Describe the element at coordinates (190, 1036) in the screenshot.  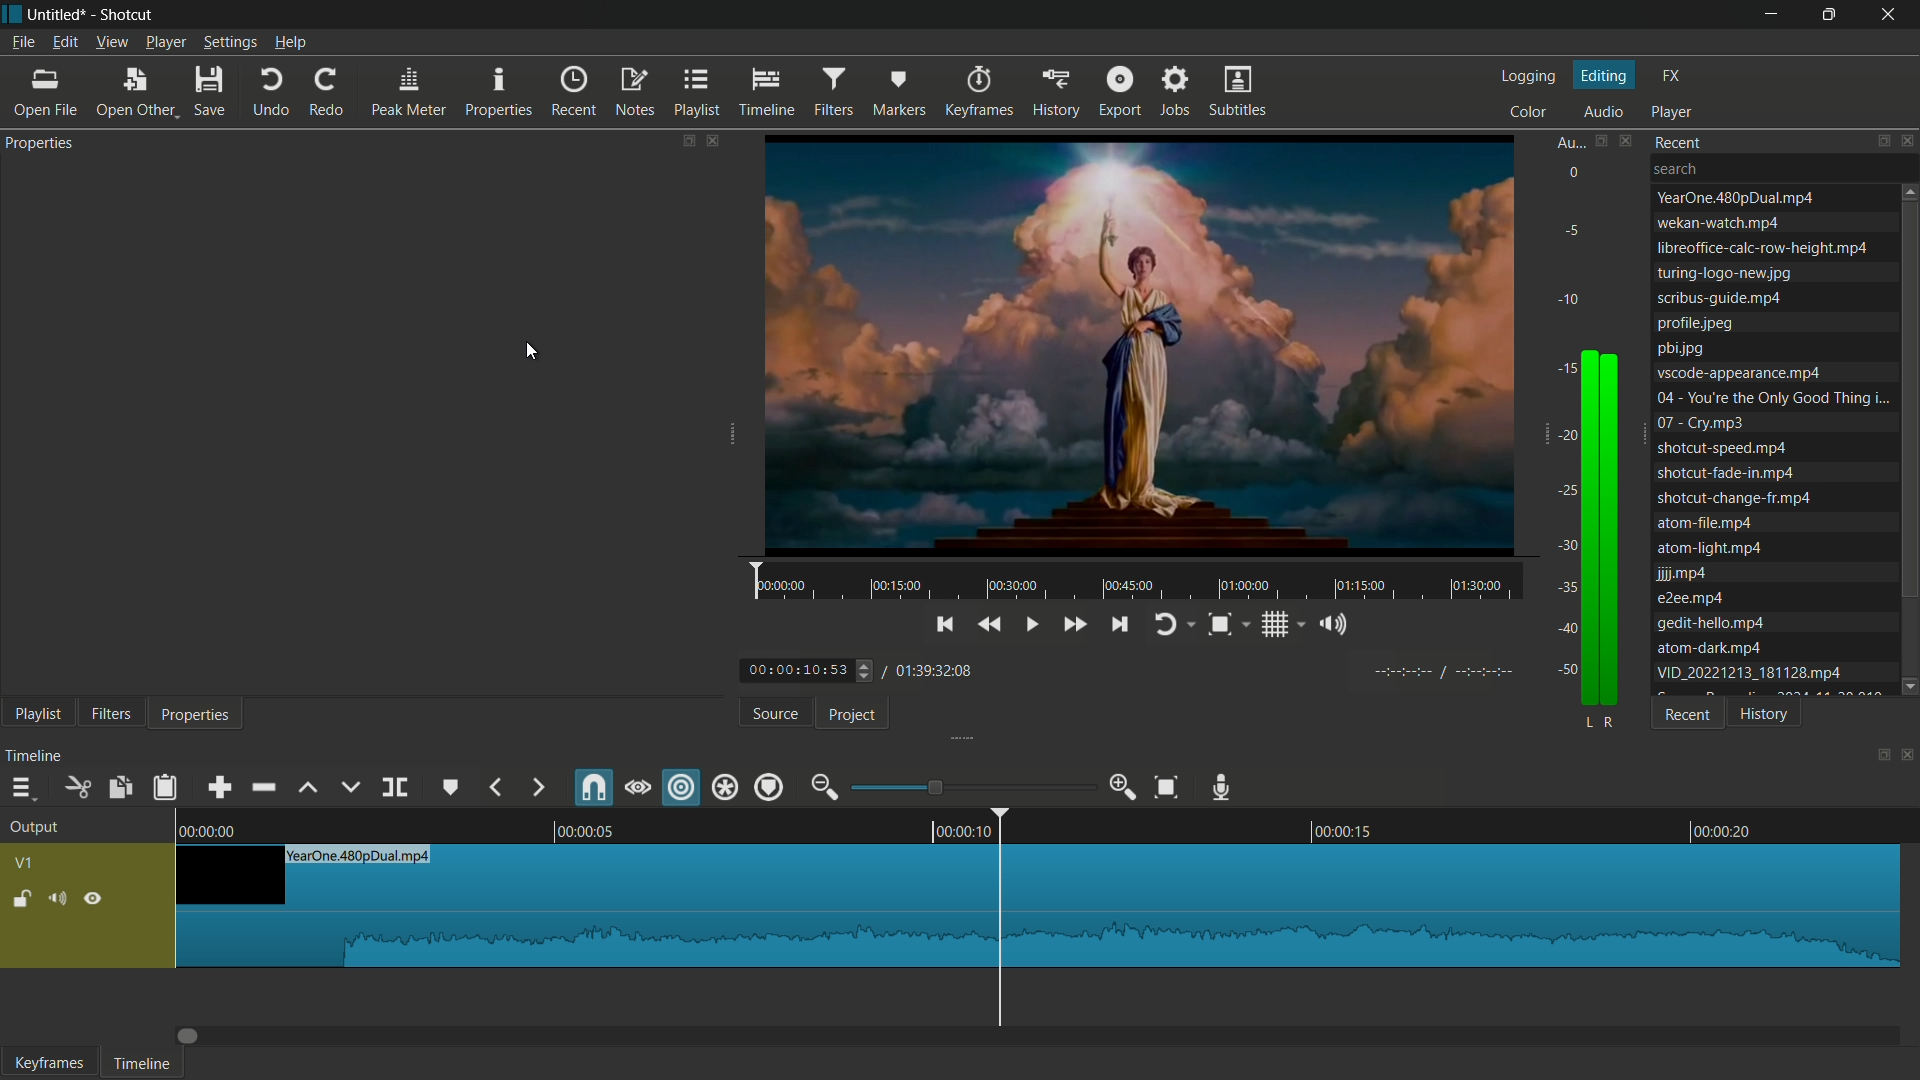
I see `move forward` at that location.